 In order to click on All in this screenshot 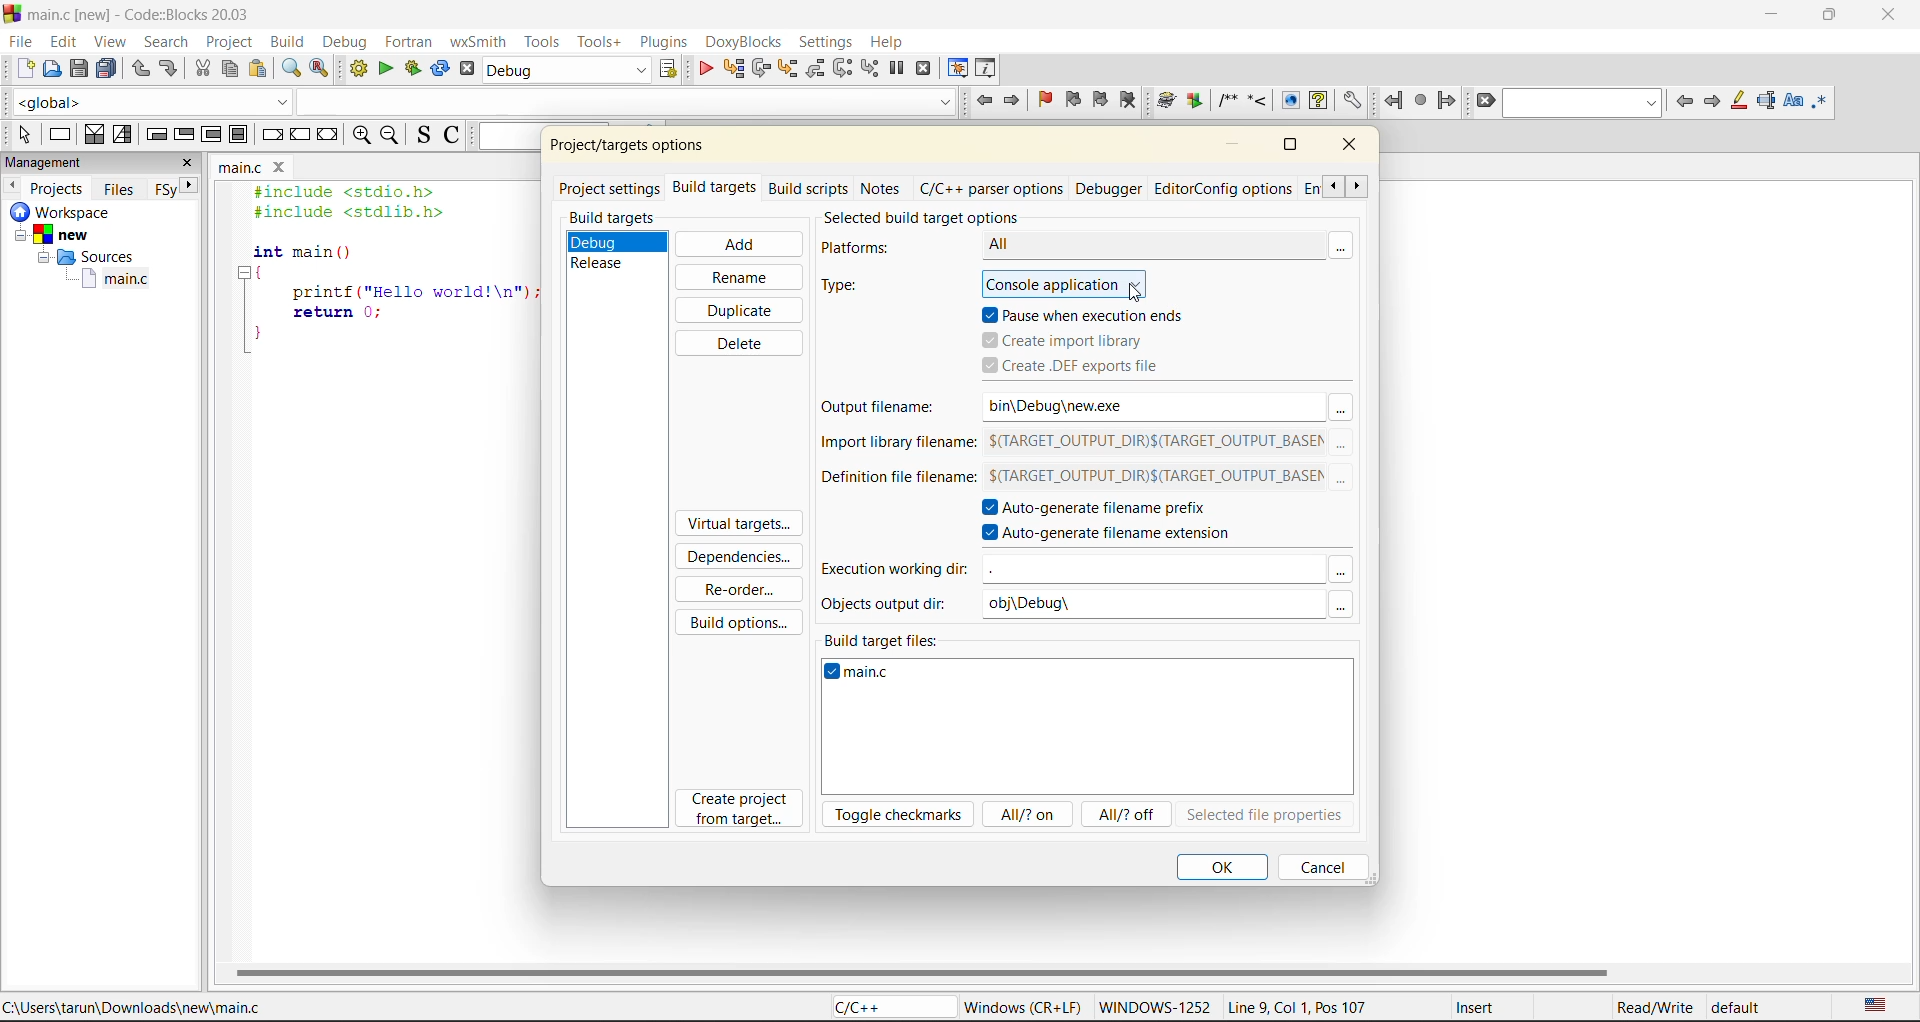, I will do `click(1146, 245)`.